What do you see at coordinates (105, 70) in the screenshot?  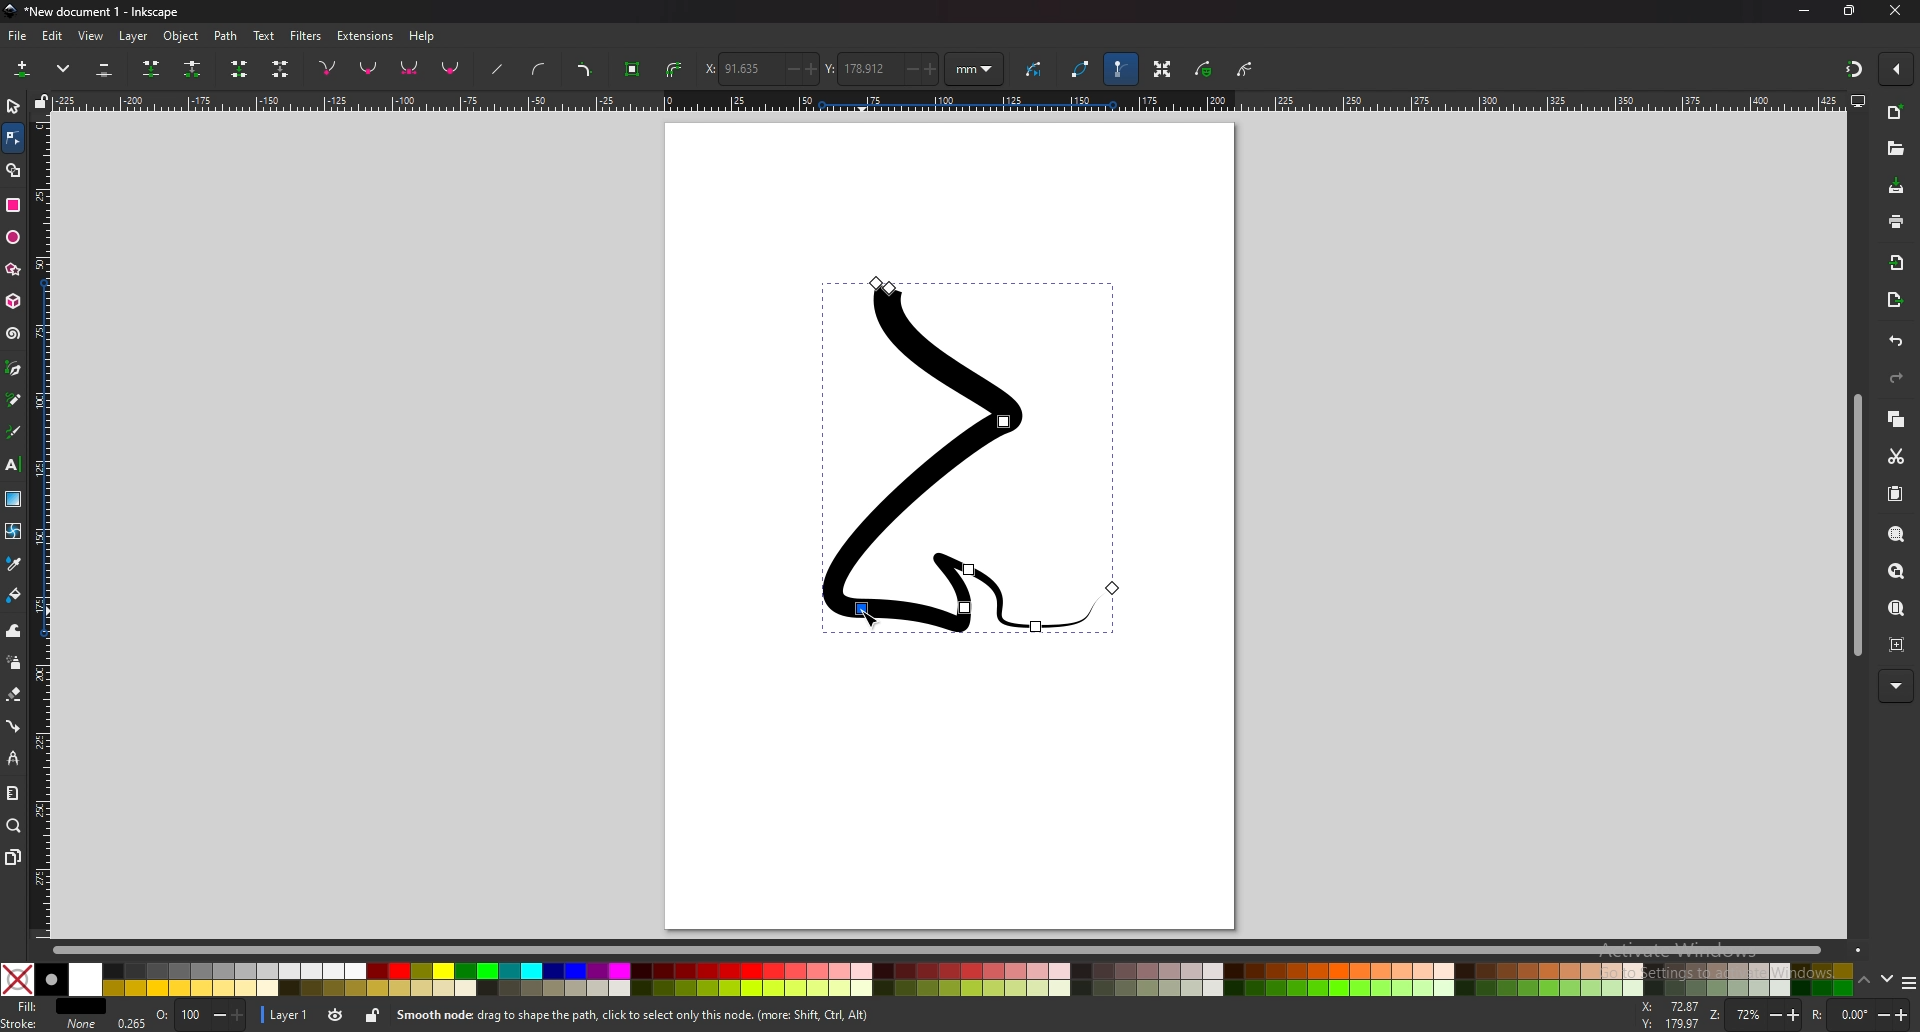 I see `delete selected nodes` at bounding box center [105, 70].